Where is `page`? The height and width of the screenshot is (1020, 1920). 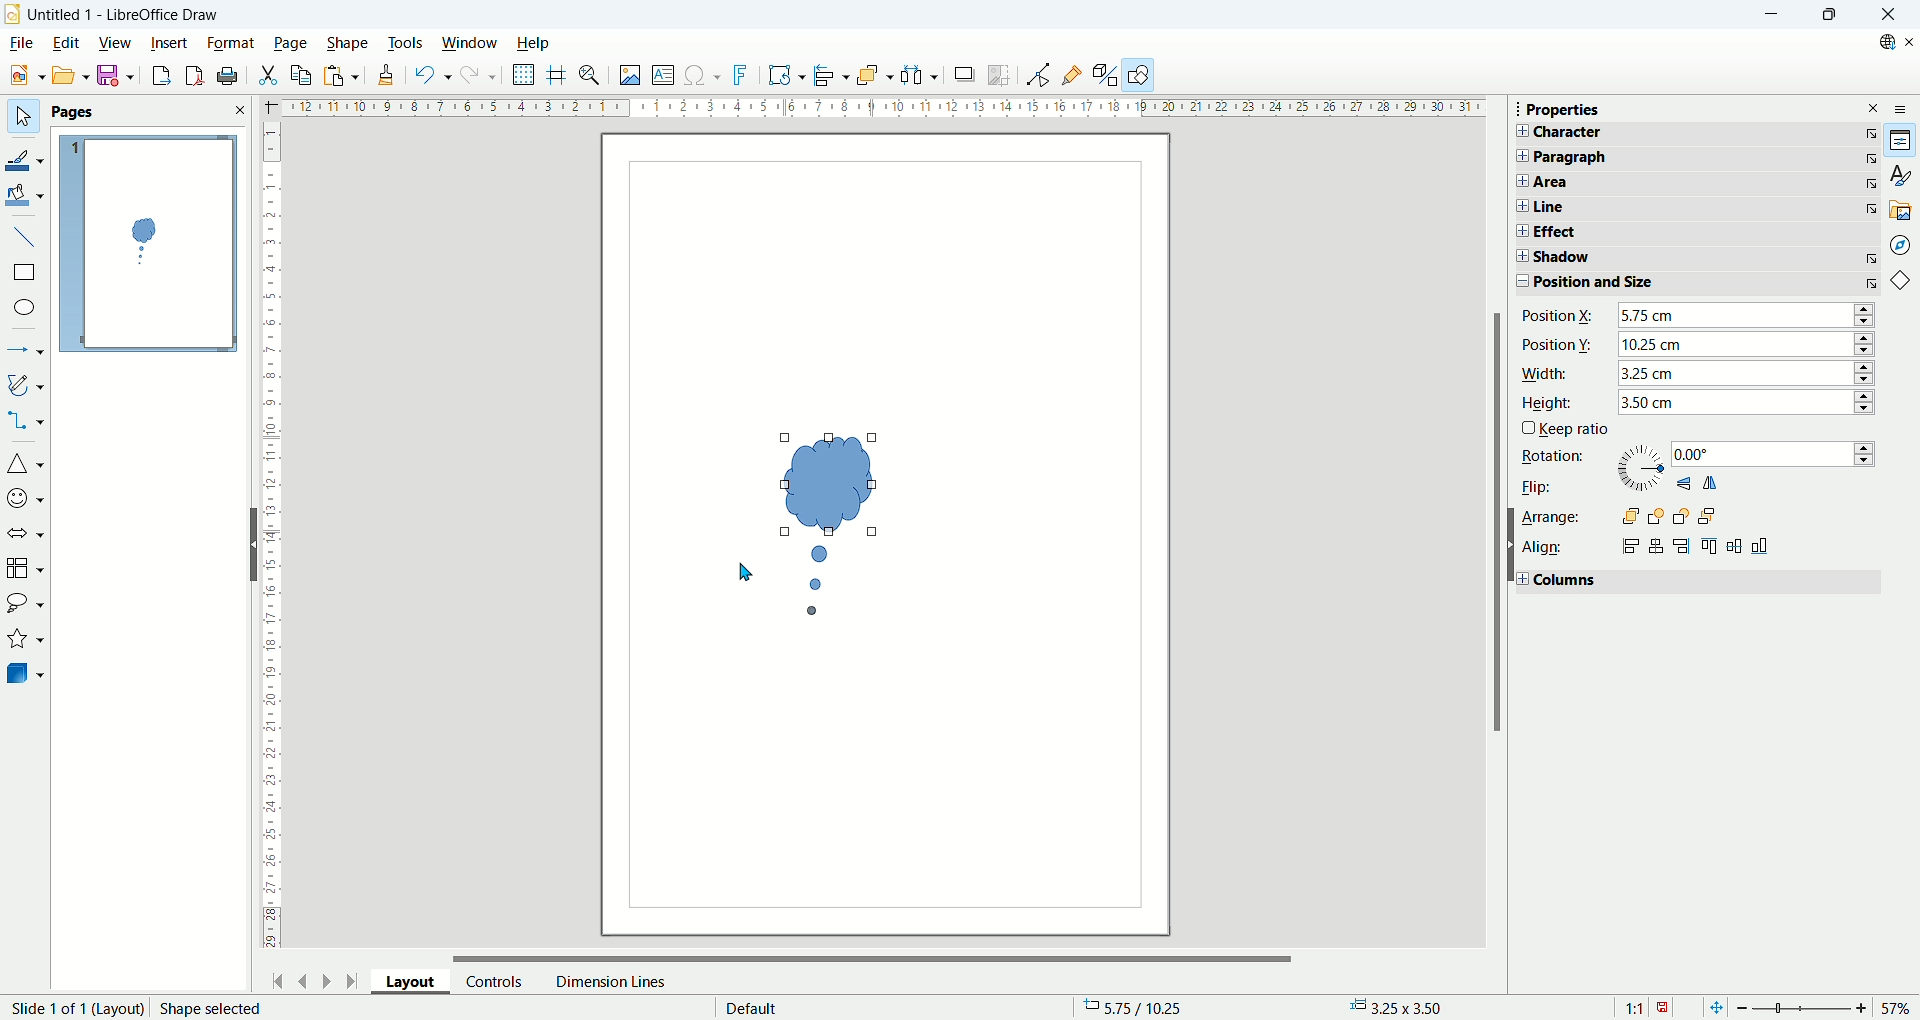 page is located at coordinates (148, 245).